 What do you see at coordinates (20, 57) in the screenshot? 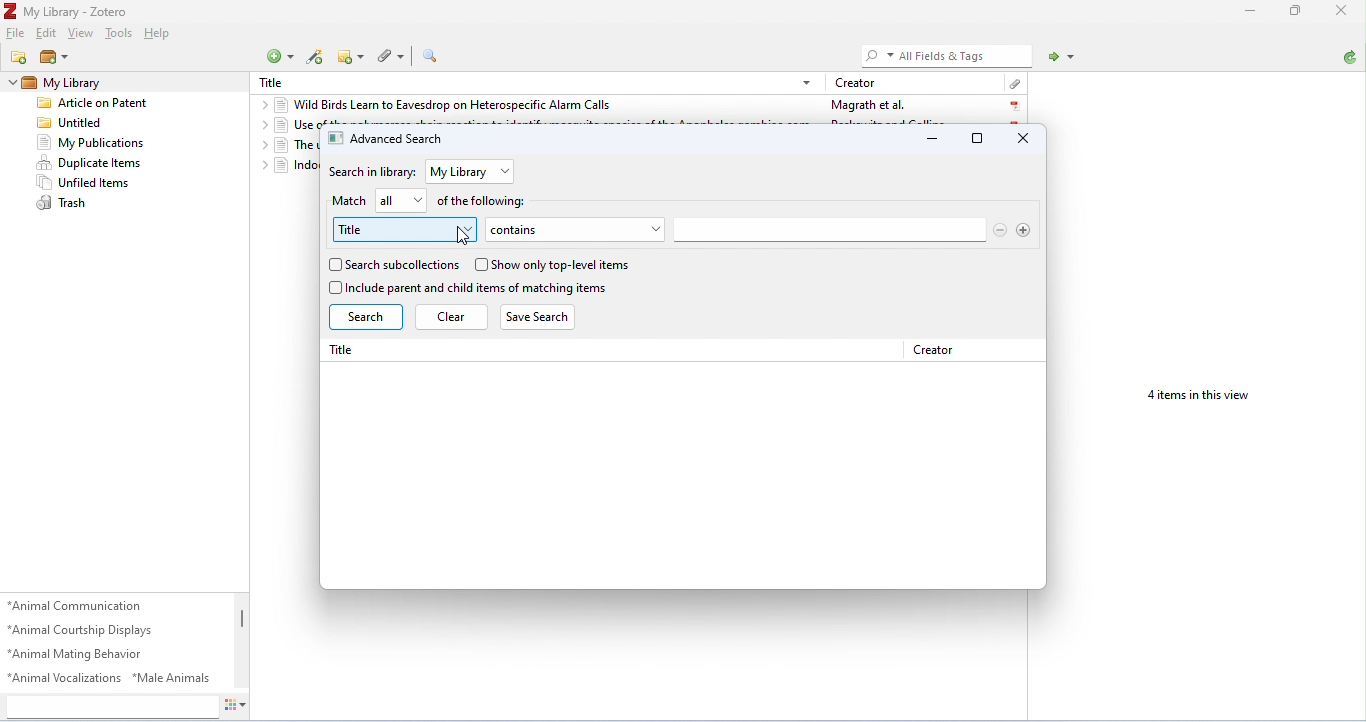
I see `new collection` at bounding box center [20, 57].